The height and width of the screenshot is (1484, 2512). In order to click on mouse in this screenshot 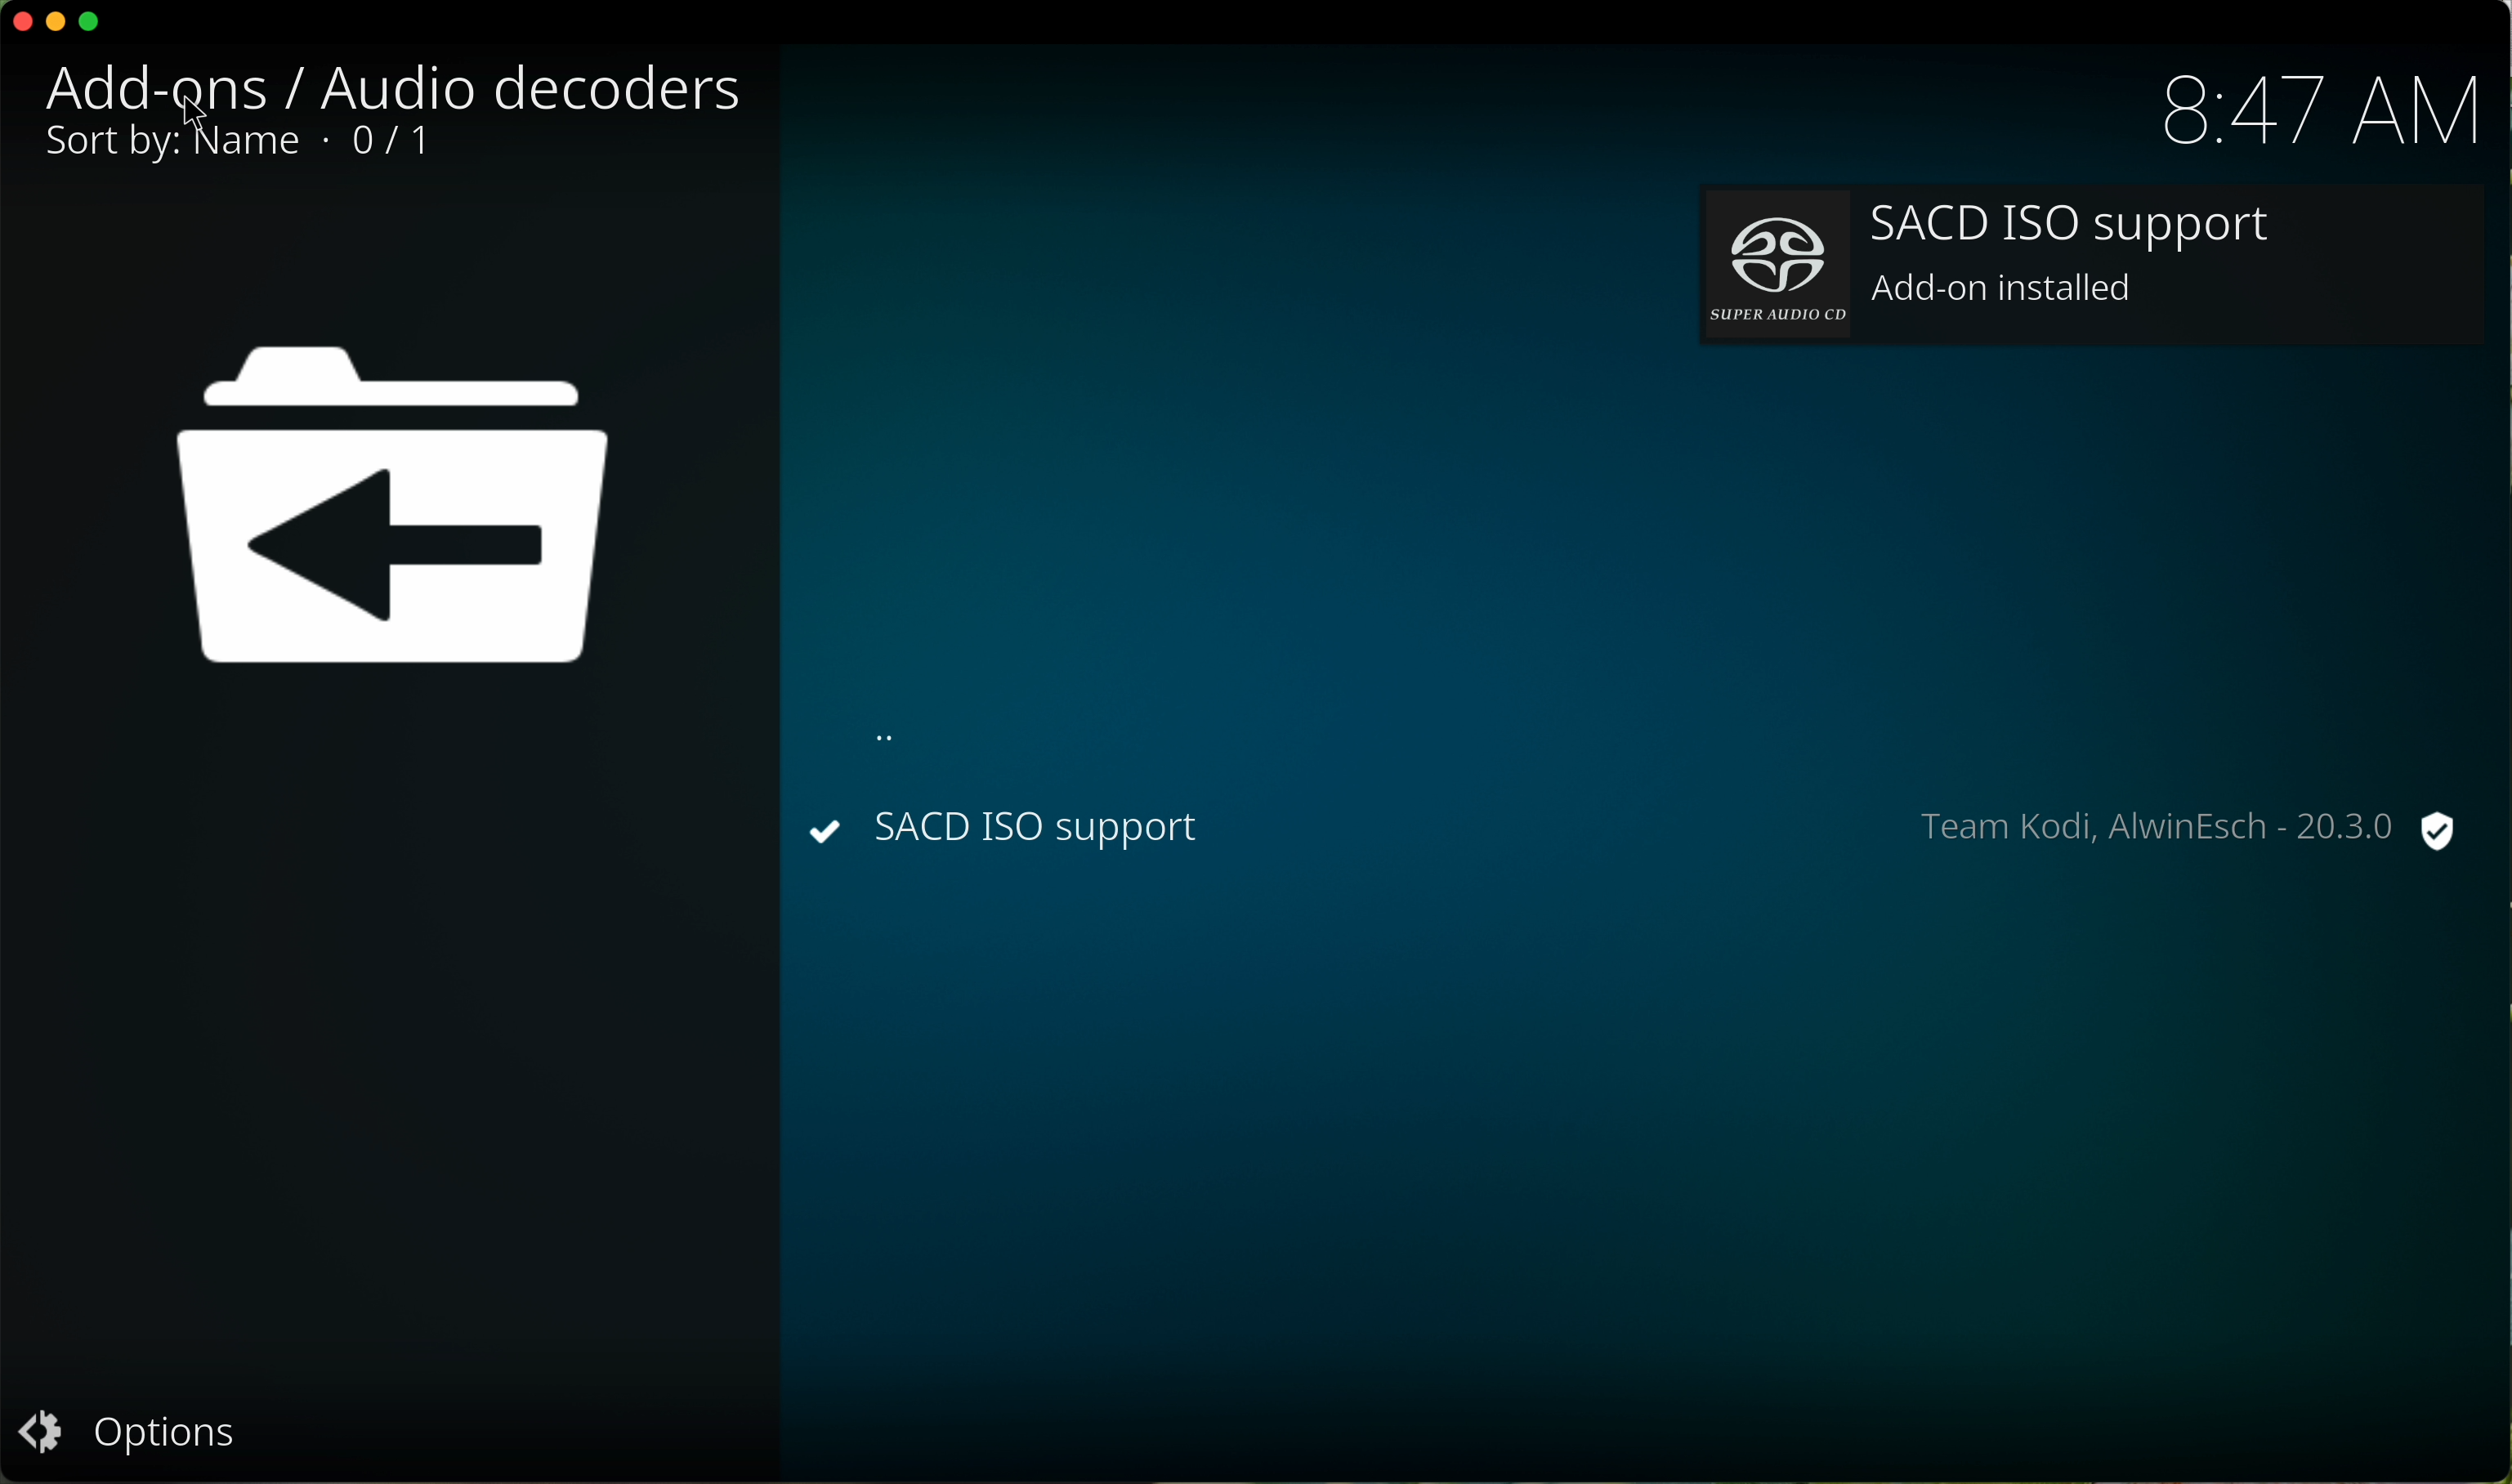, I will do `click(191, 116)`.